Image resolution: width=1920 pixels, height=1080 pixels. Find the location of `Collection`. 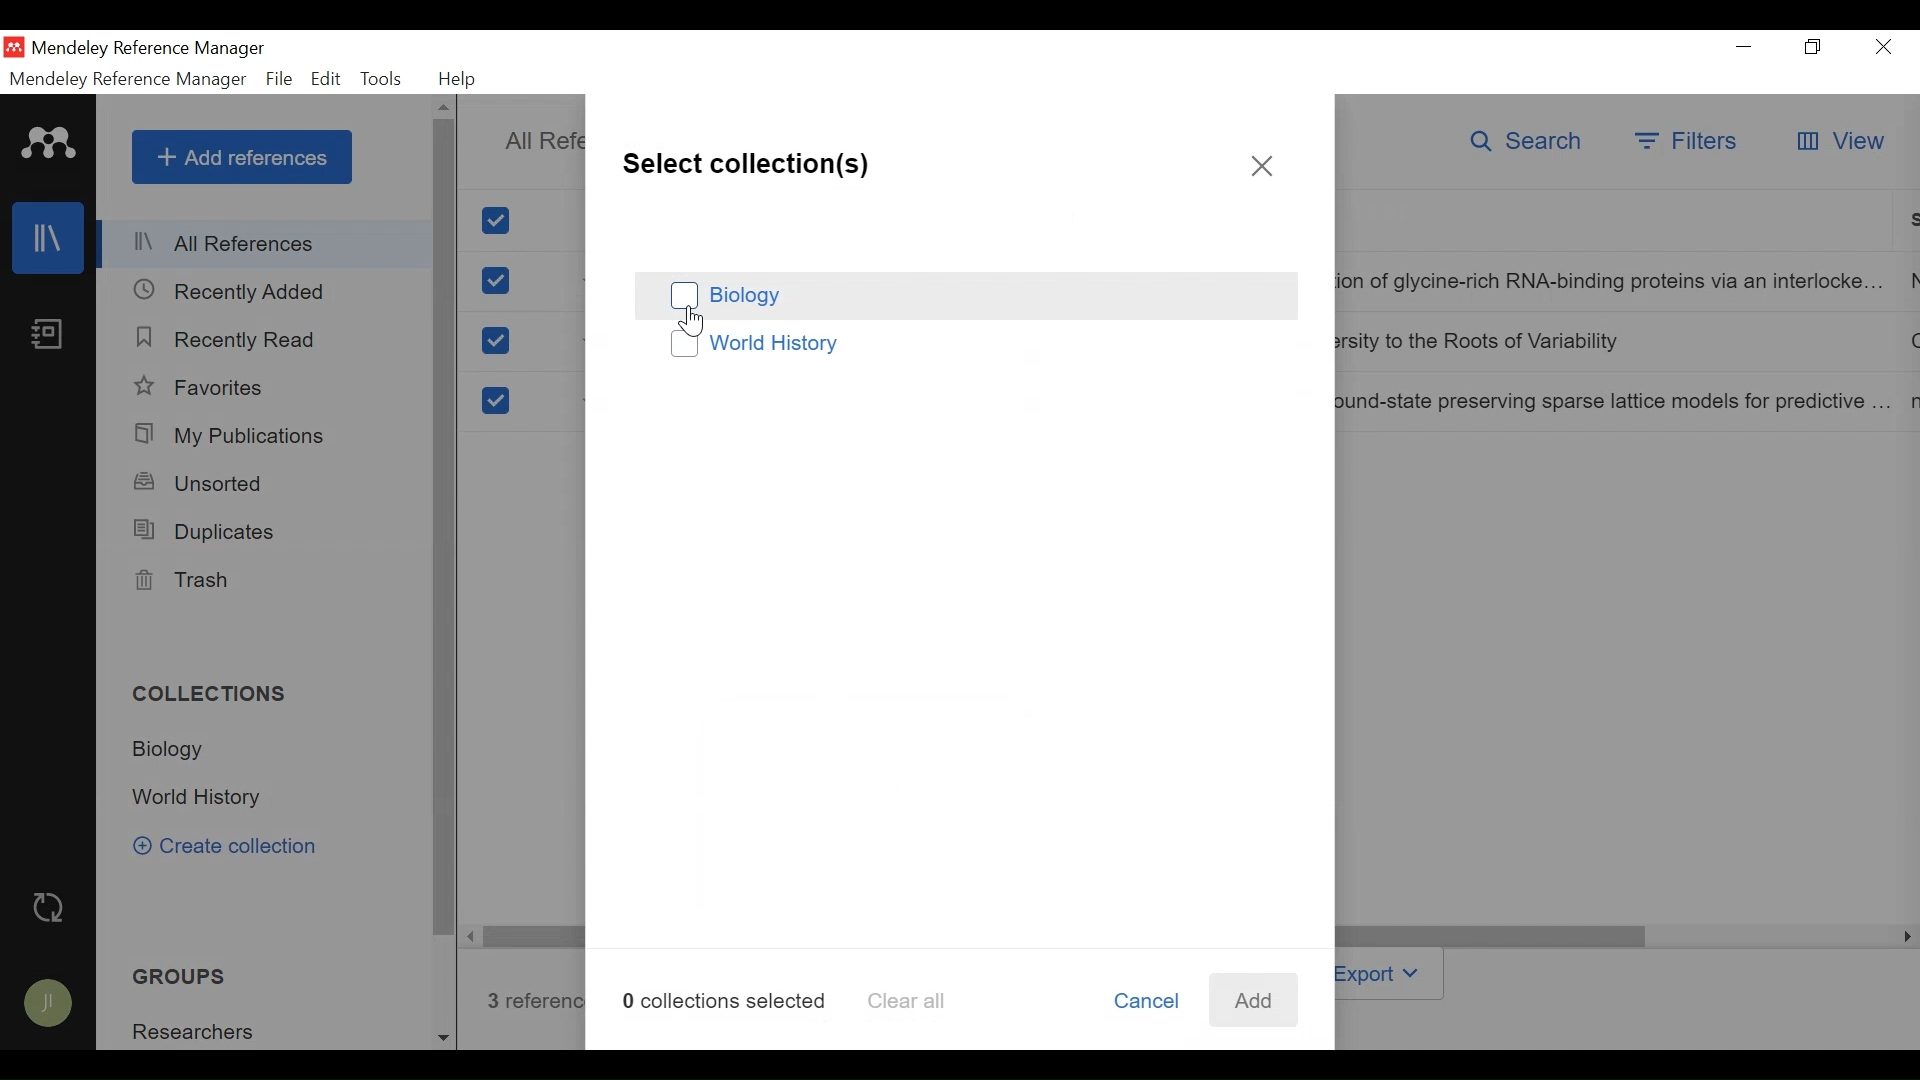

Collection is located at coordinates (200, 1030).